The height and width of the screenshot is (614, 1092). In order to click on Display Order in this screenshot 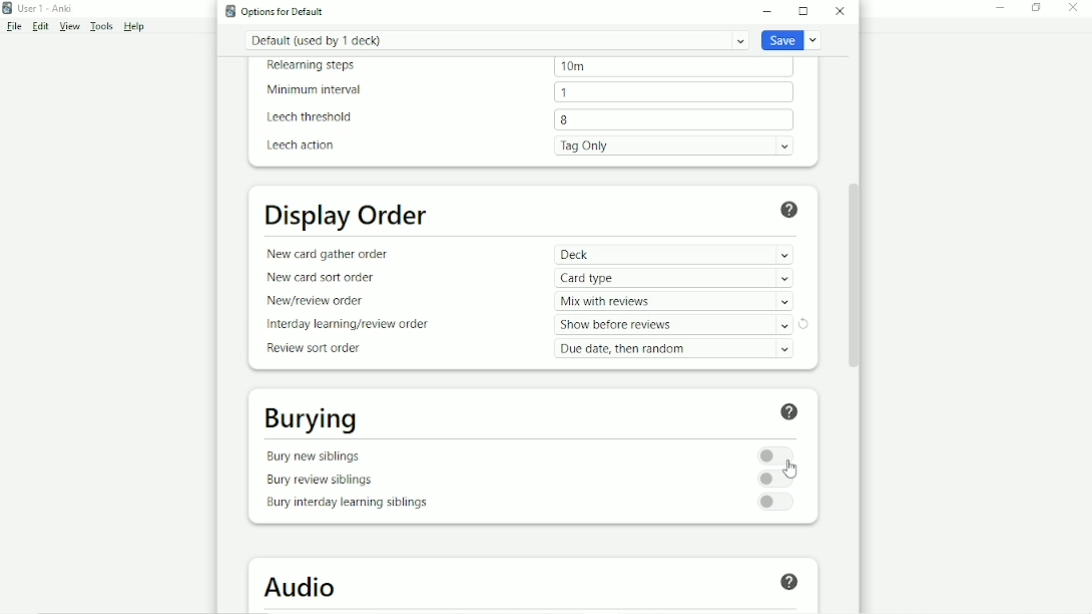, I will do `click(348, 217)`.